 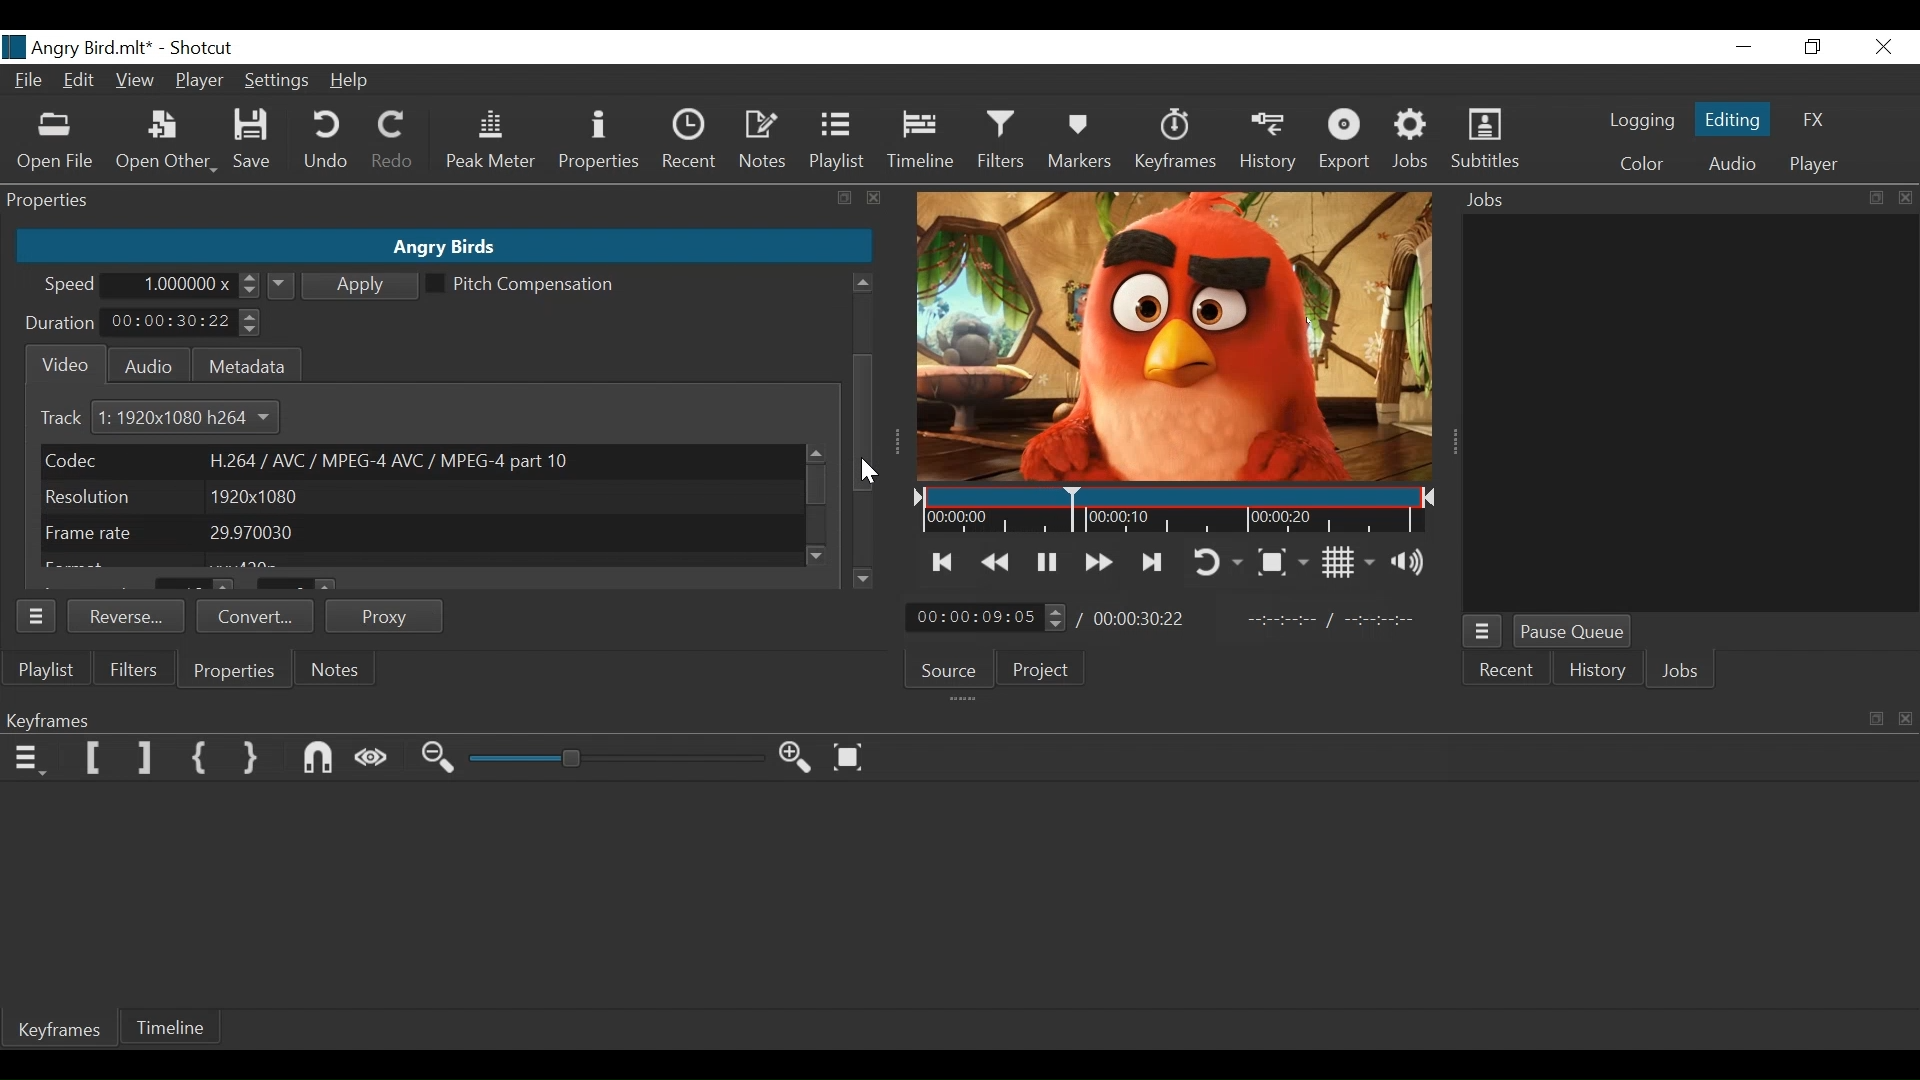 I want to click on History, so click(x=1267, y=143).